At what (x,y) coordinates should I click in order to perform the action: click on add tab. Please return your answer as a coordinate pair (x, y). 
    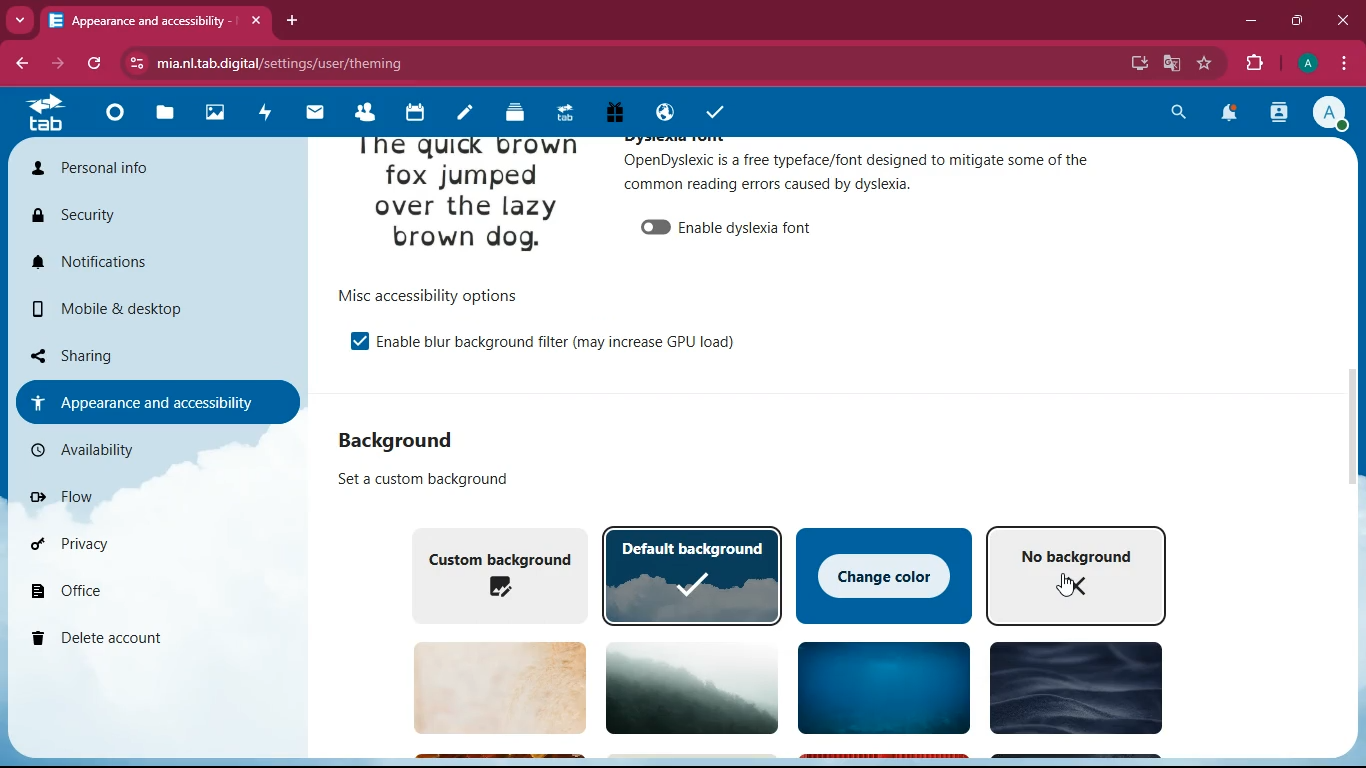
    Looking at the image, I should click on (295, 20).